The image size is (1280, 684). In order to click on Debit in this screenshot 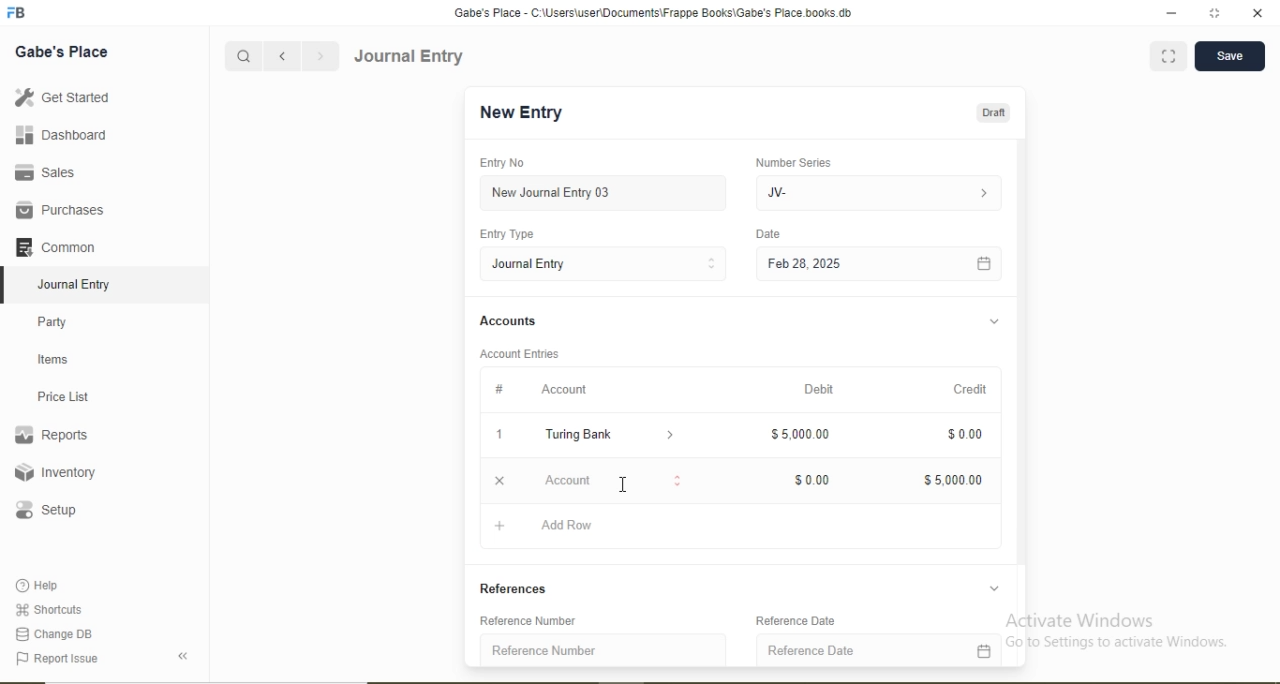, I will do `click(819, 389)`.